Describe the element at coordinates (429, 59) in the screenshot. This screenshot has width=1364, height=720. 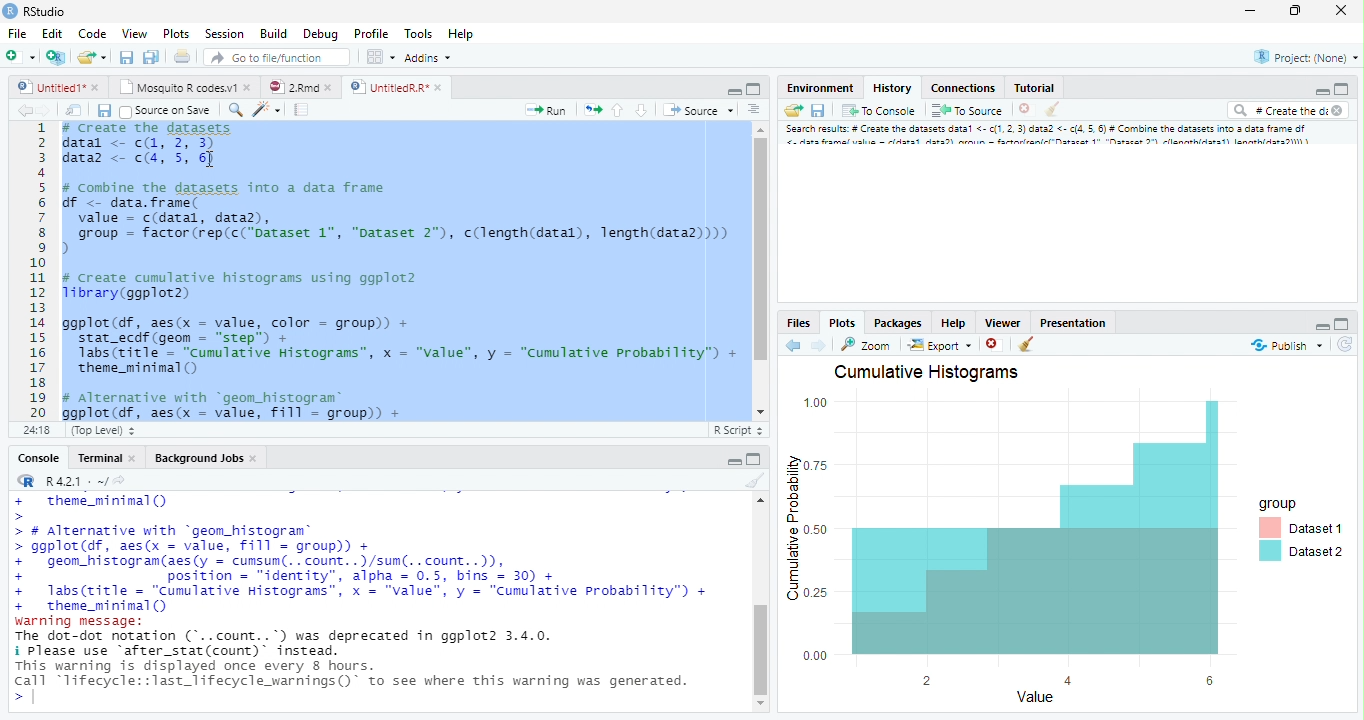
I see `Addins` at that location.